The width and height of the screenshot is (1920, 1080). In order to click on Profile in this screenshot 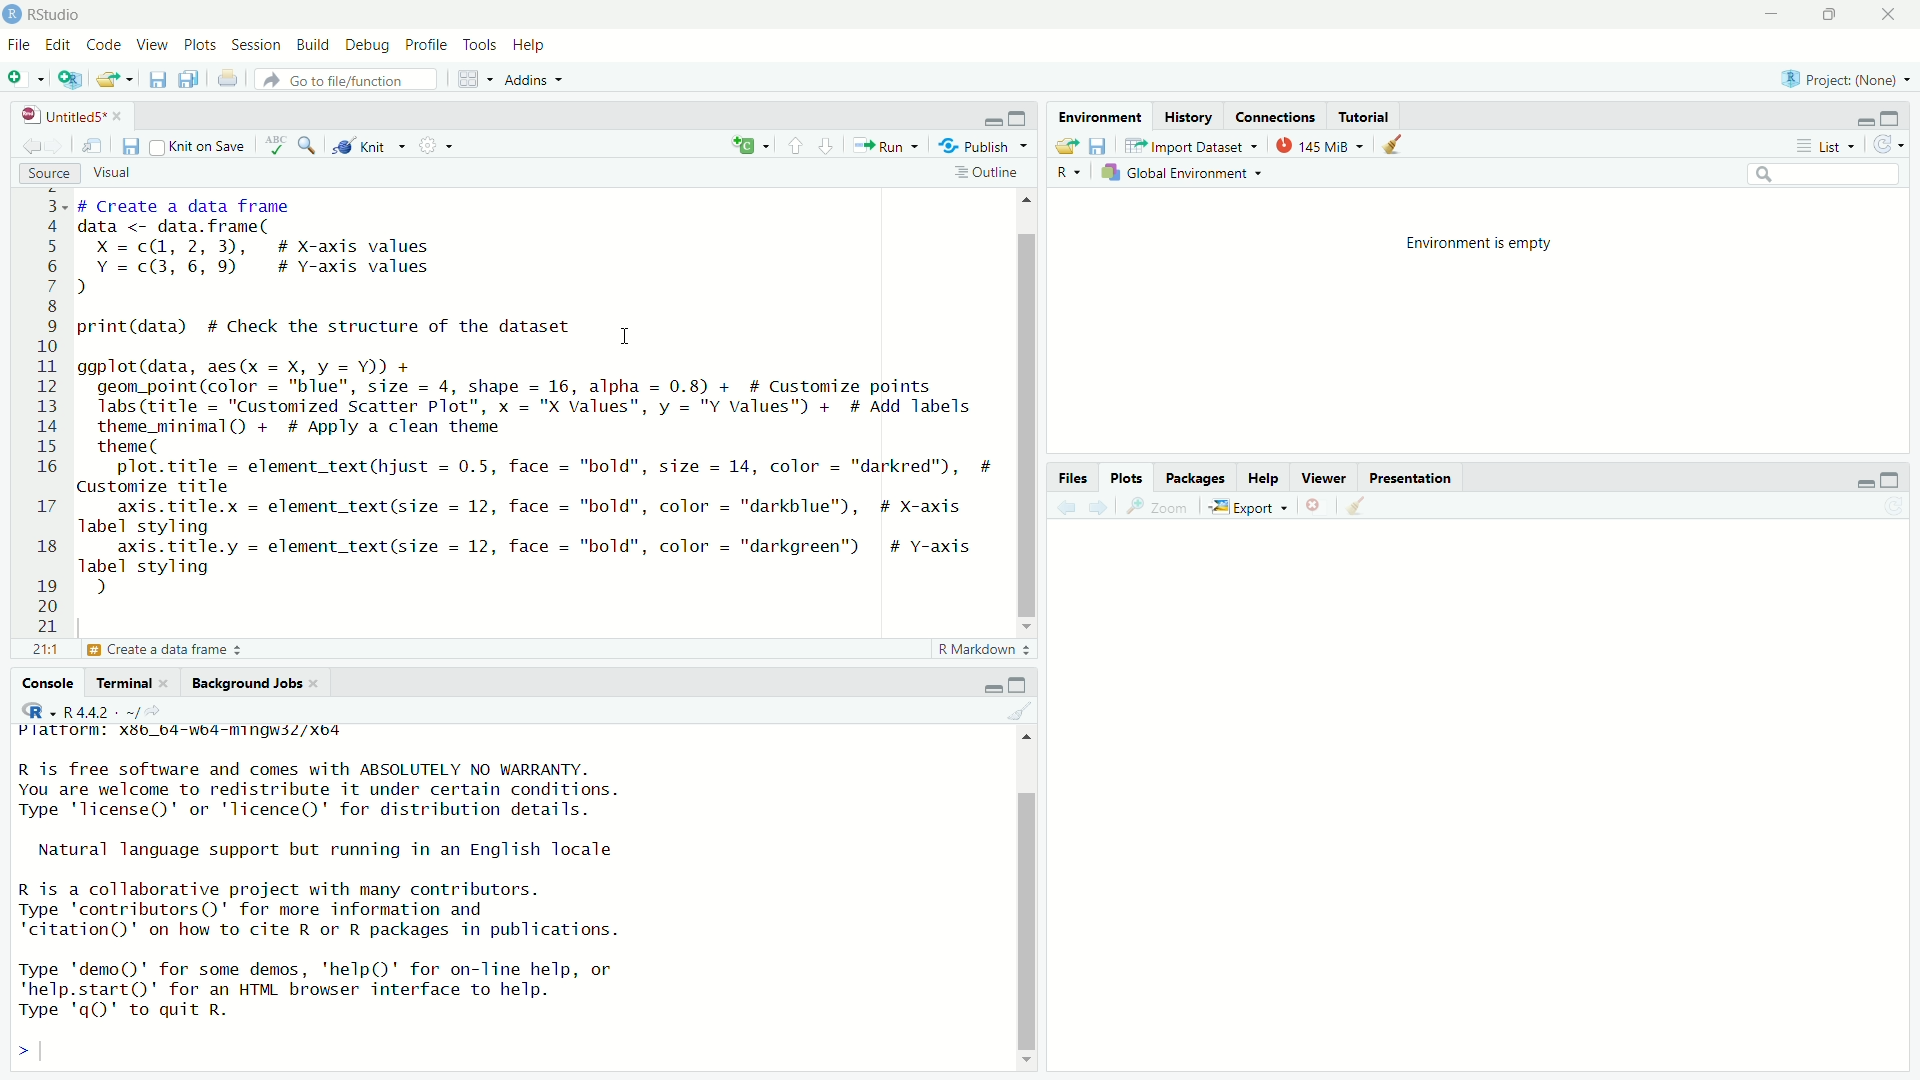, I will do `click(428, 46)`.